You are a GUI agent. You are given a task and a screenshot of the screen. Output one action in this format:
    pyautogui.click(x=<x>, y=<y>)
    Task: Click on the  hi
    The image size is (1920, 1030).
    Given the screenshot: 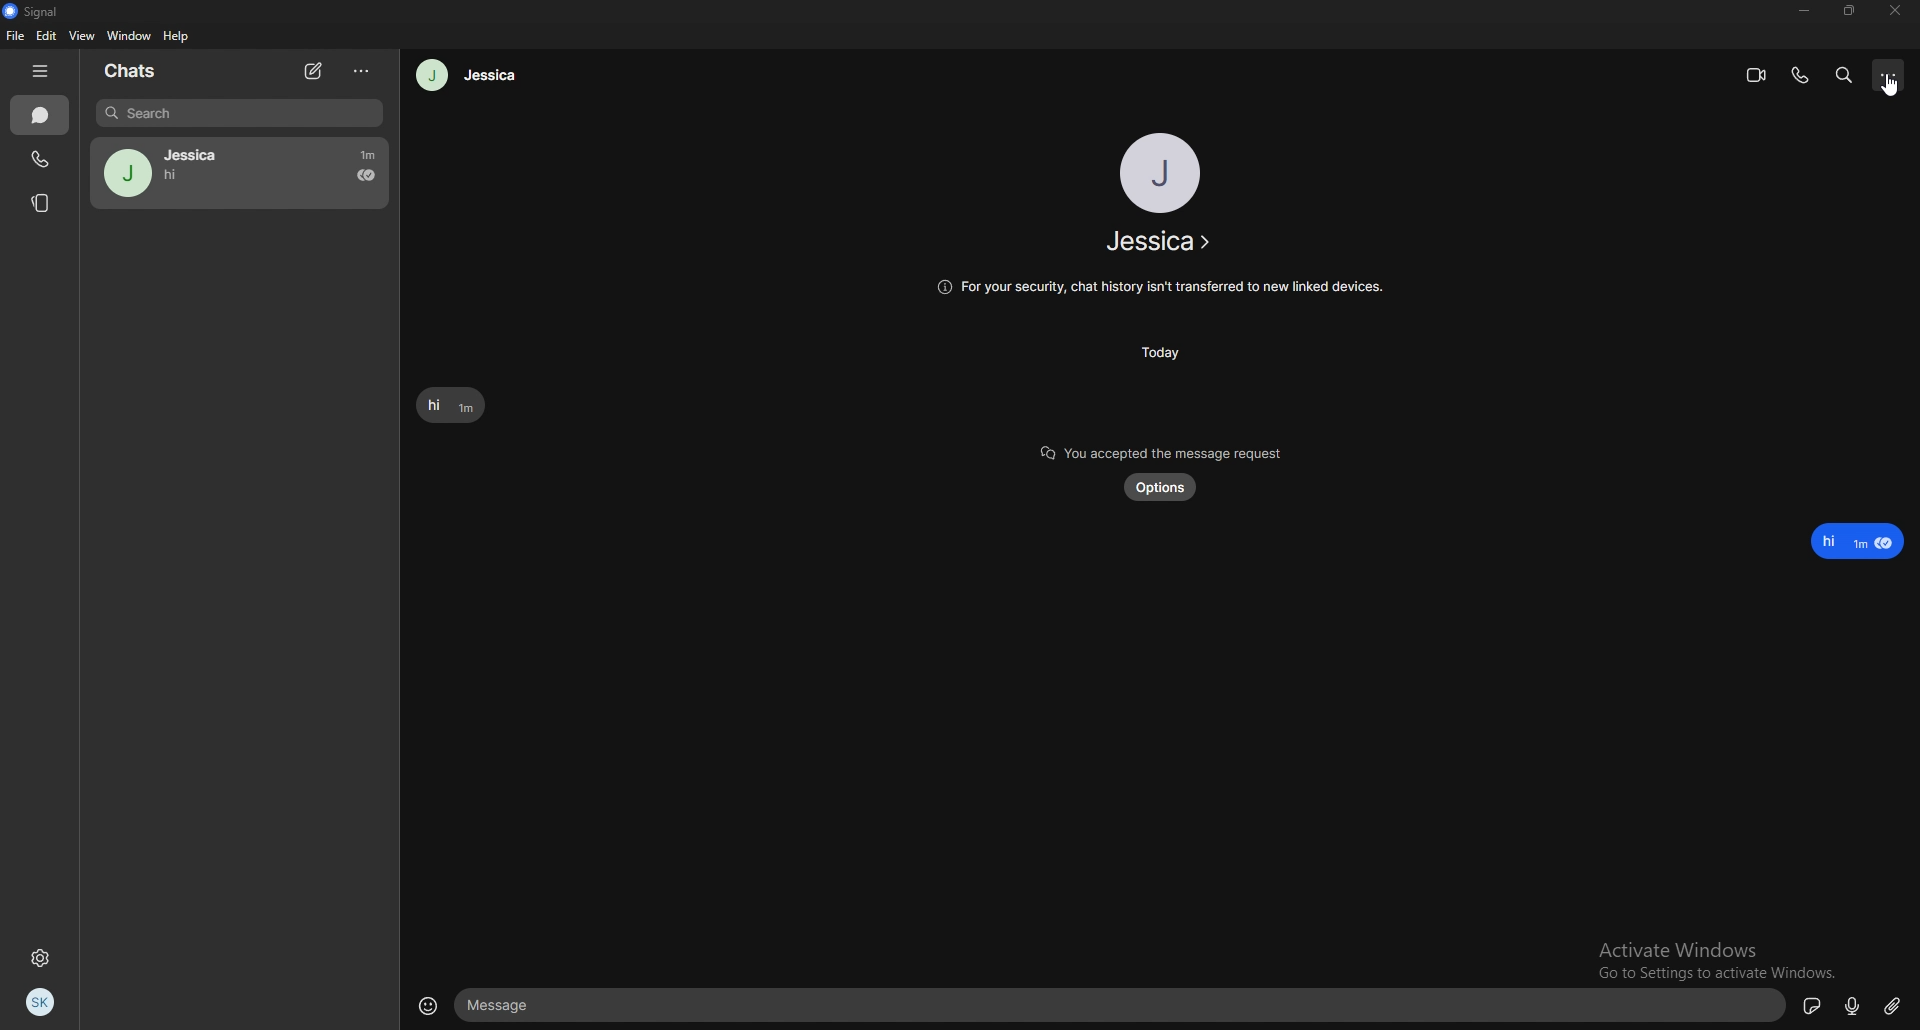 What is the action you would take?
    pyautogui.click(x=1860, y=541)
    